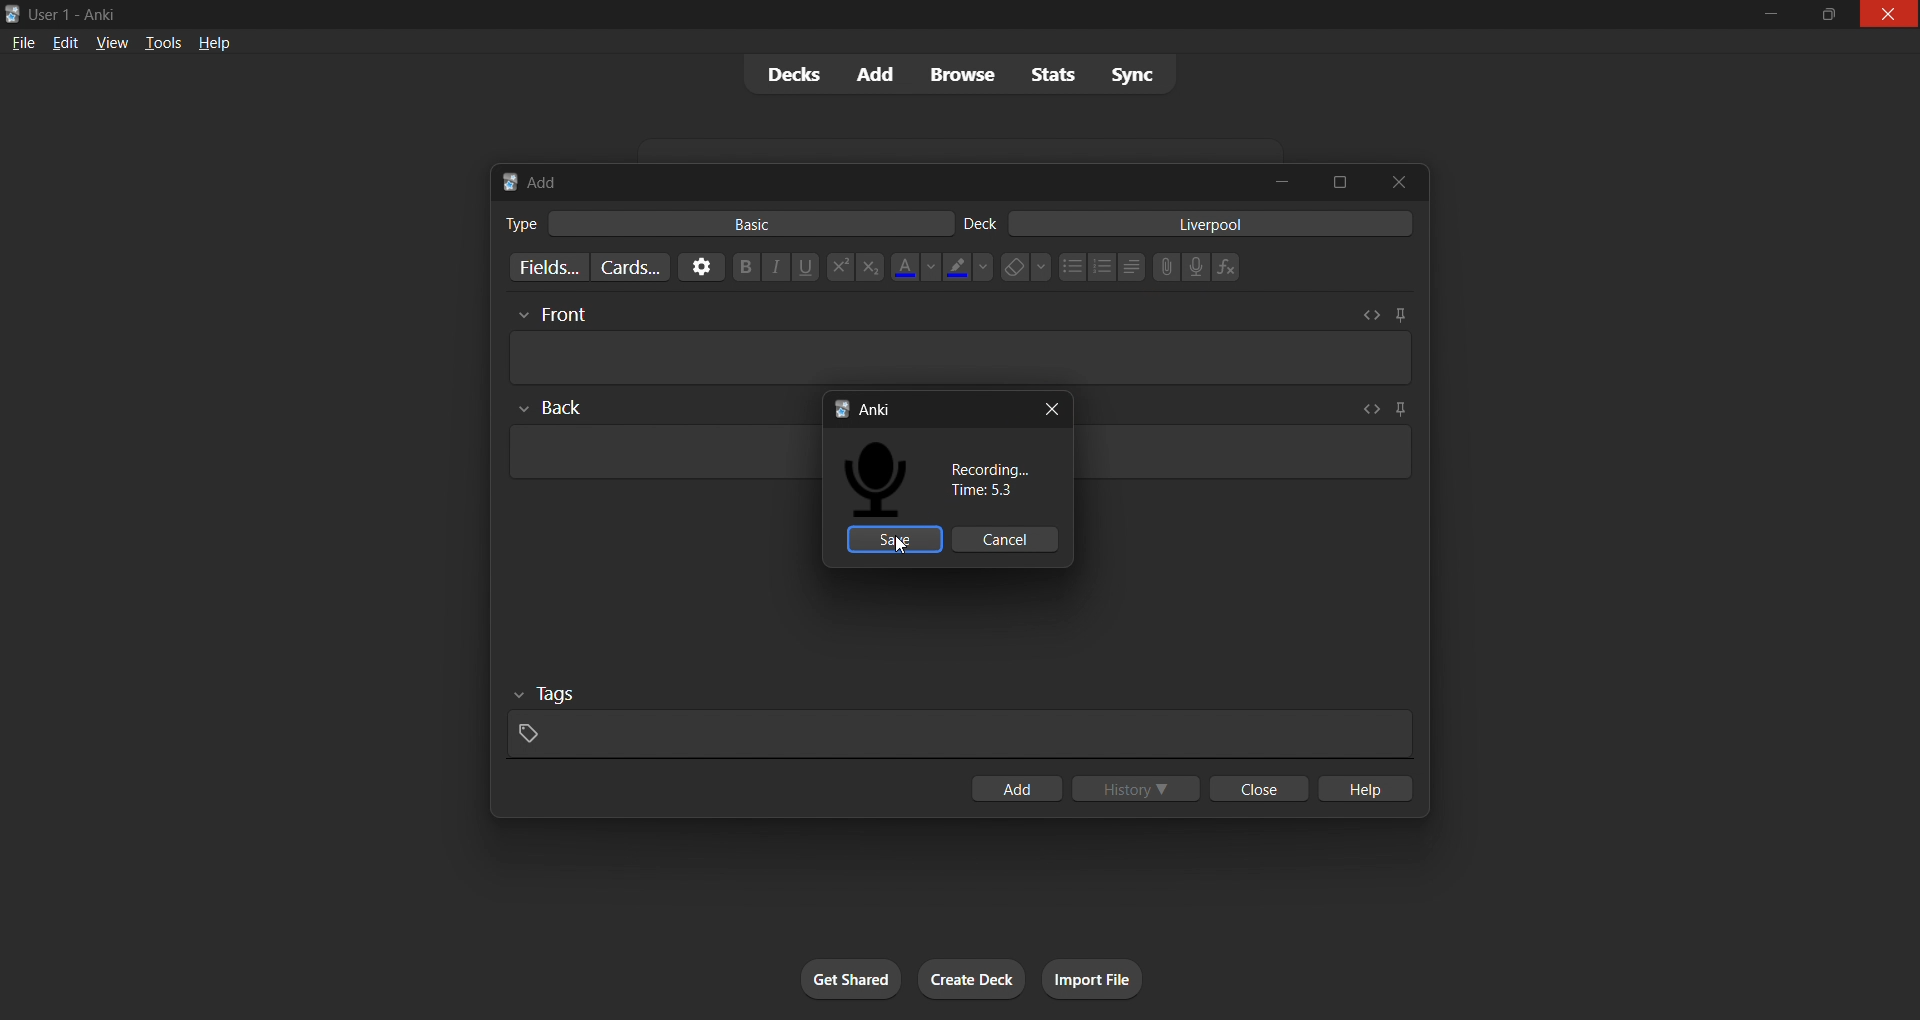  What do you see at coordinates (212, 40) in the screenshot?
I see `help` at bounding box center [212, 40].